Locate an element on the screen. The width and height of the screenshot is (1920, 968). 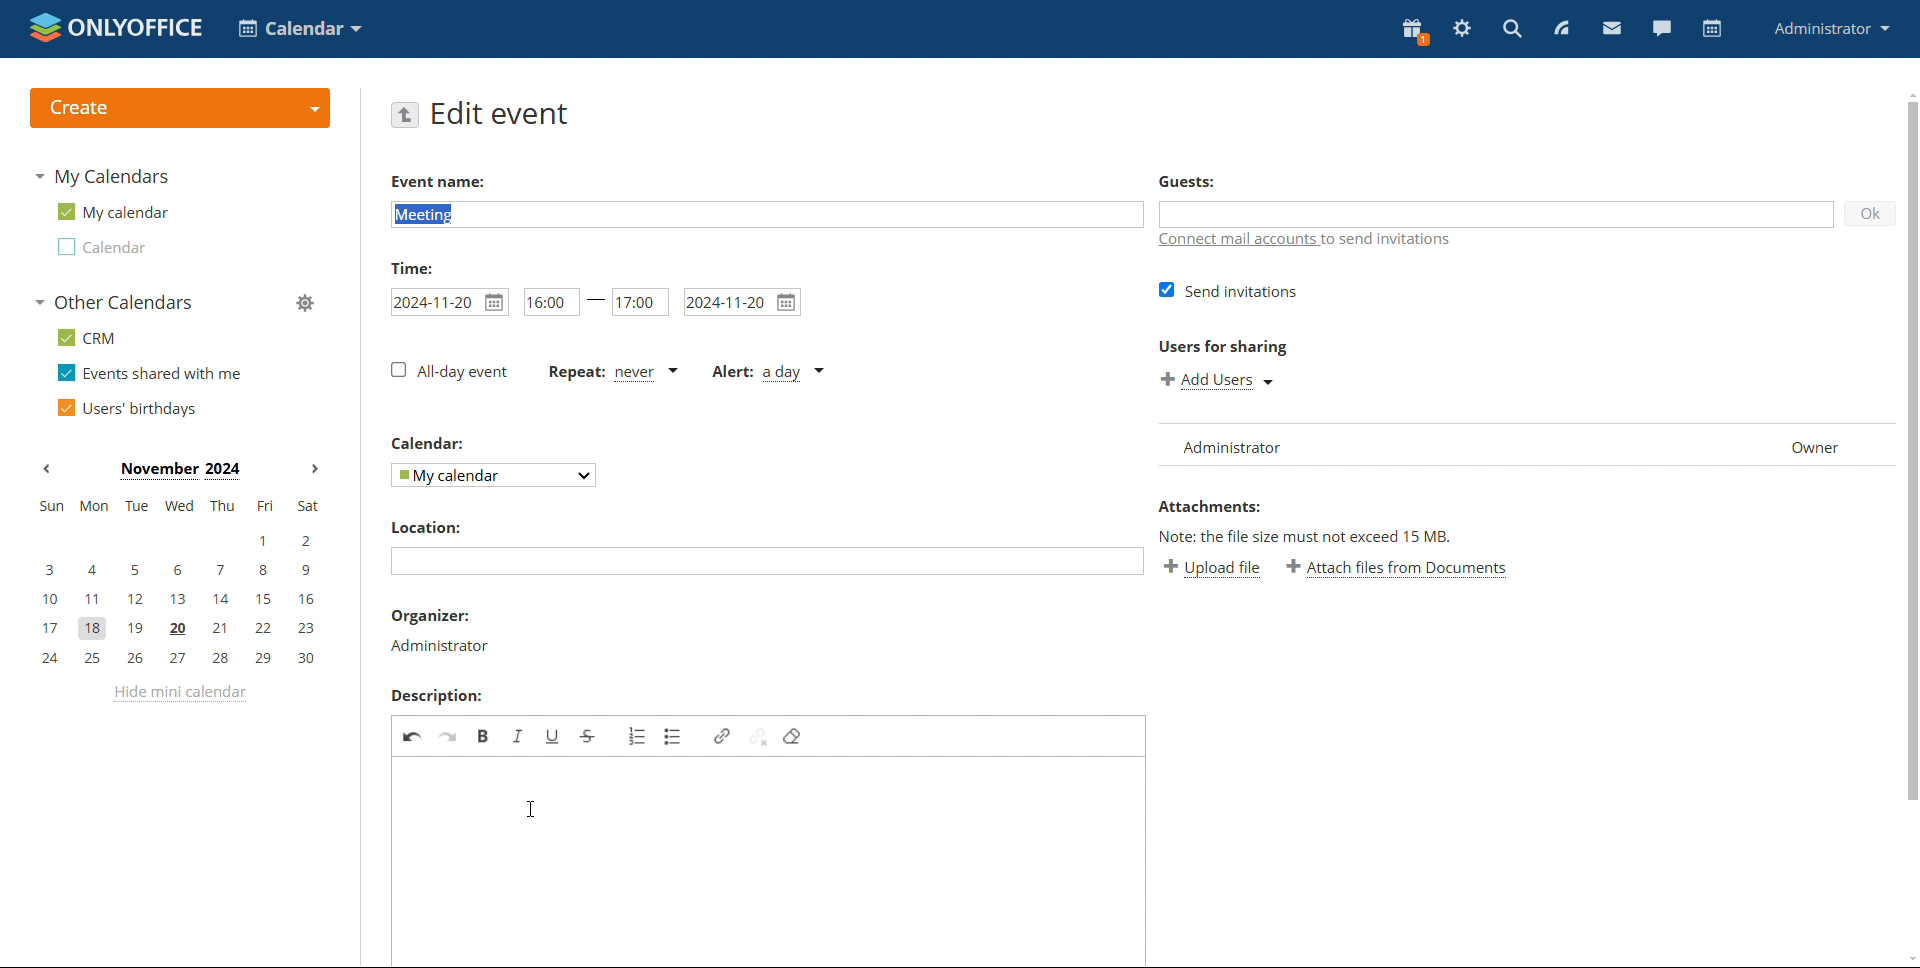
add location is located at coordinates (768, 563).